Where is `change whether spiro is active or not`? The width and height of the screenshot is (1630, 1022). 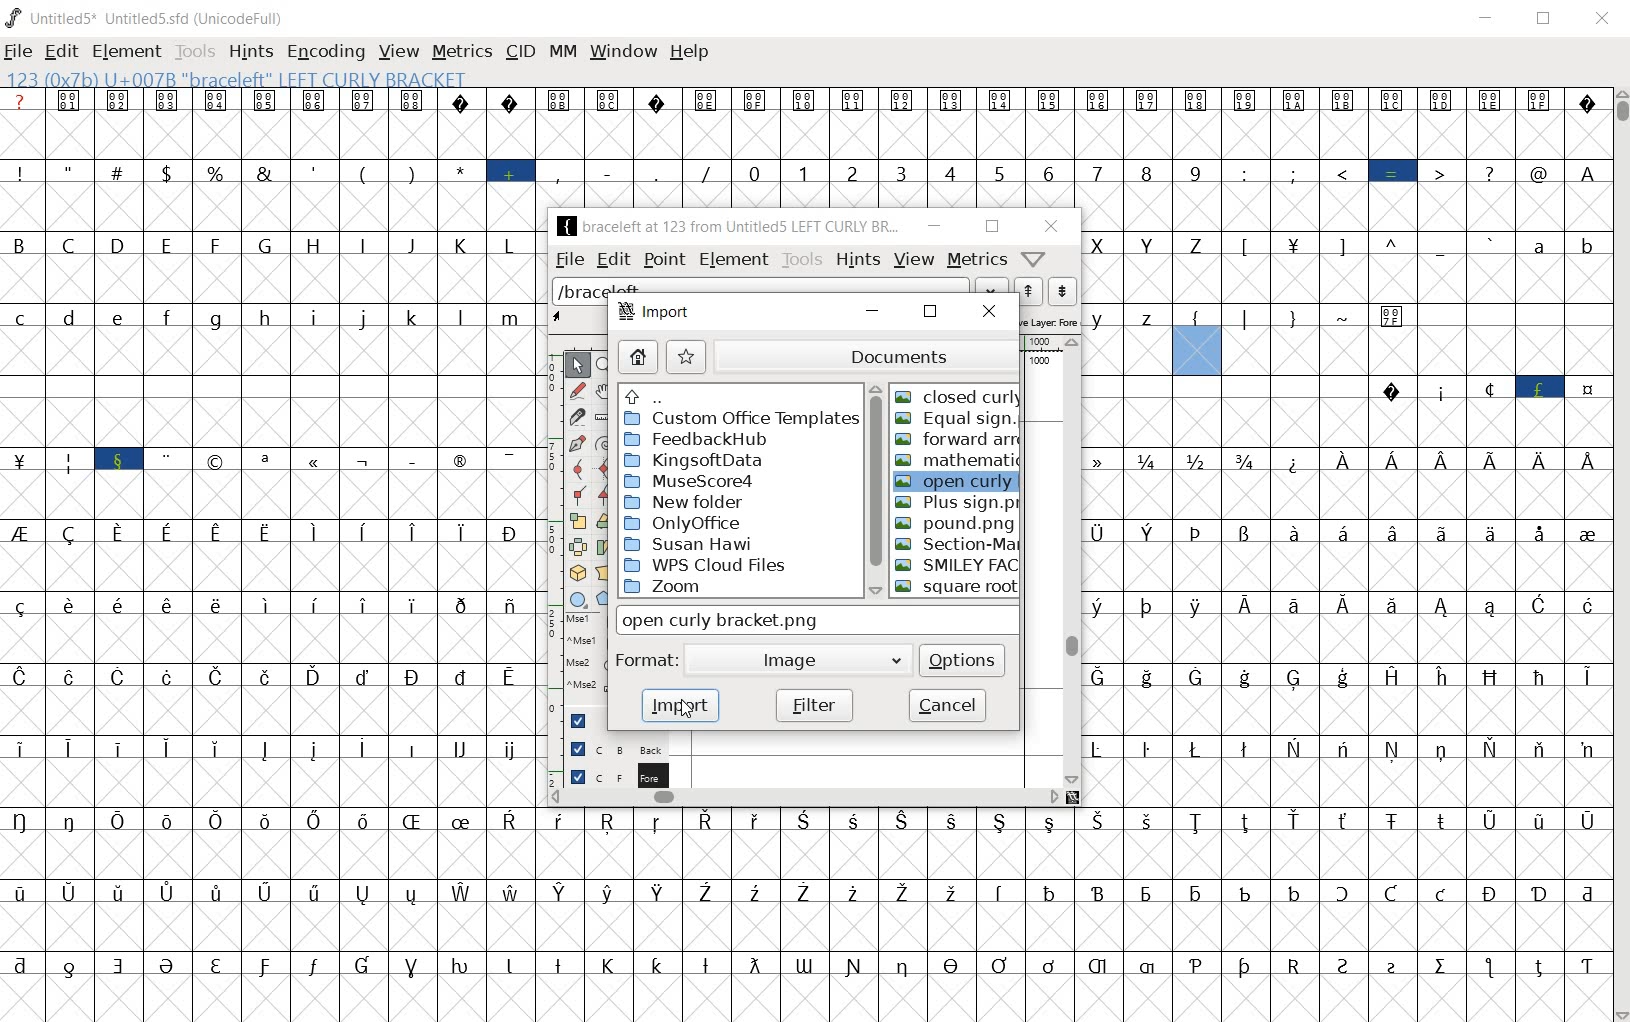
change whether spiro is active or not is located at coordinates (605, 442).